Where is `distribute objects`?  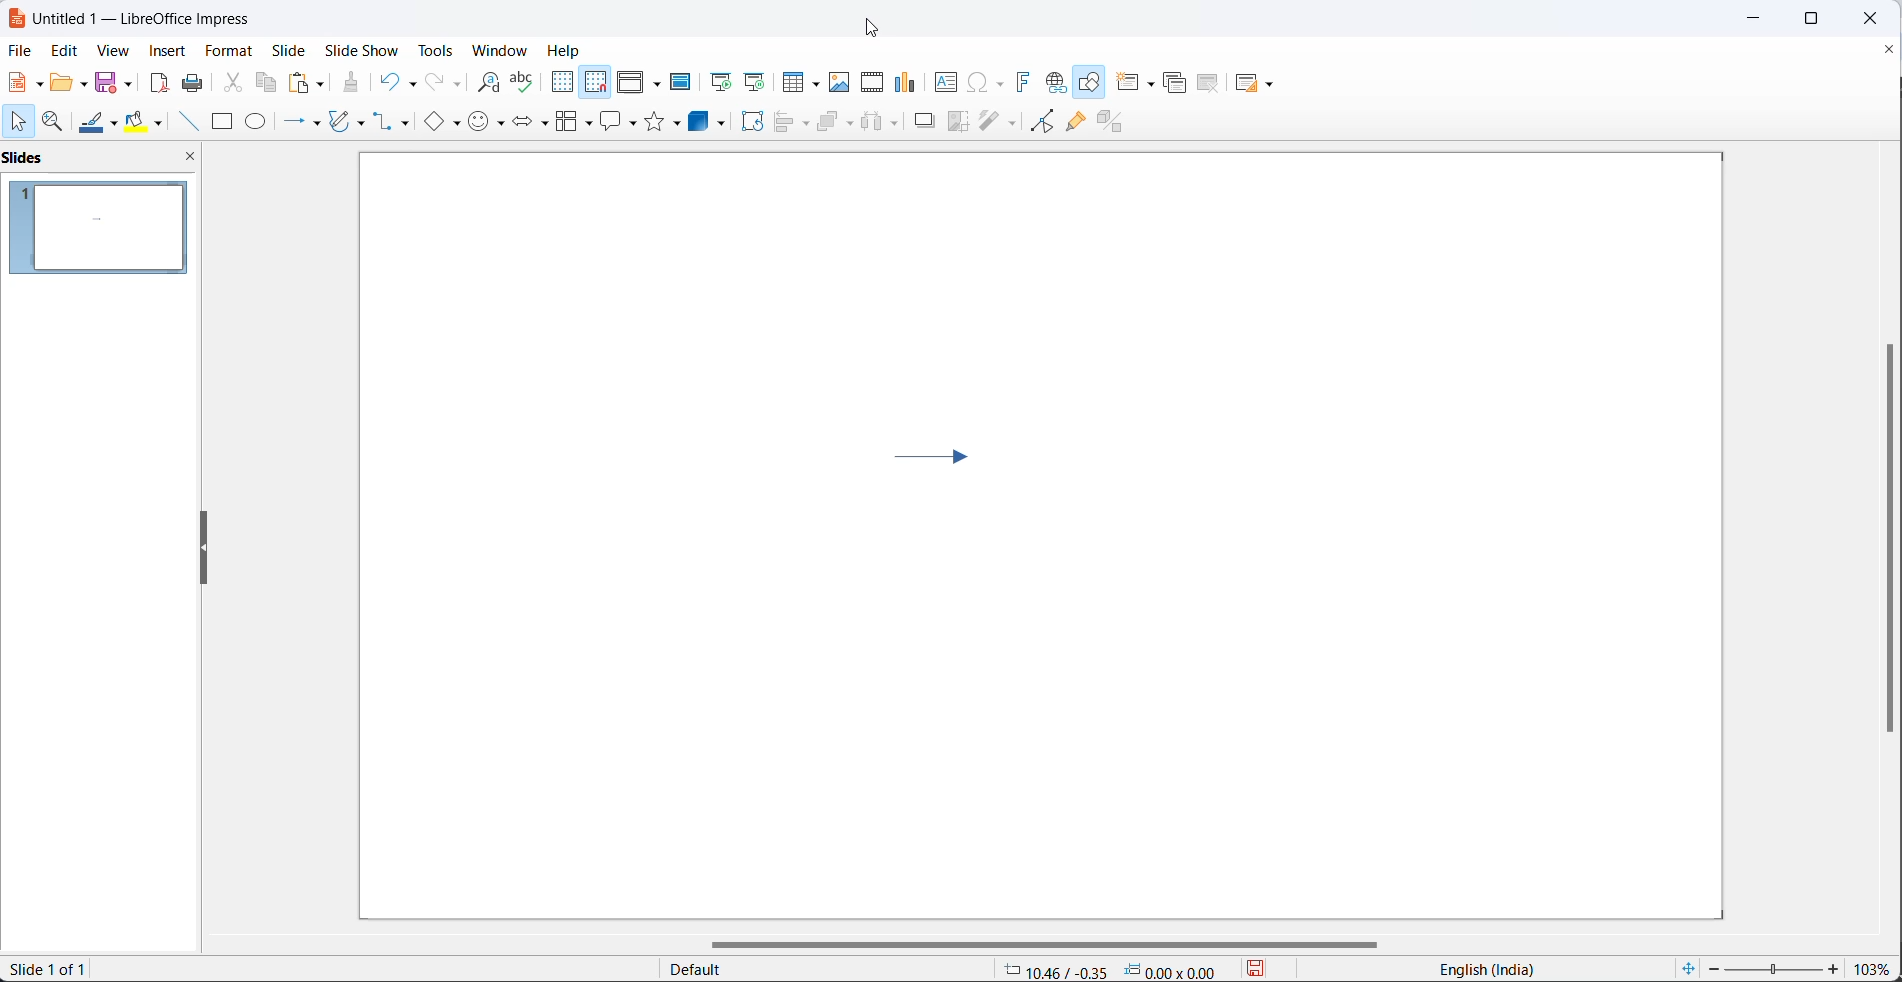 distribute objects is located at coordinates (882, 124).